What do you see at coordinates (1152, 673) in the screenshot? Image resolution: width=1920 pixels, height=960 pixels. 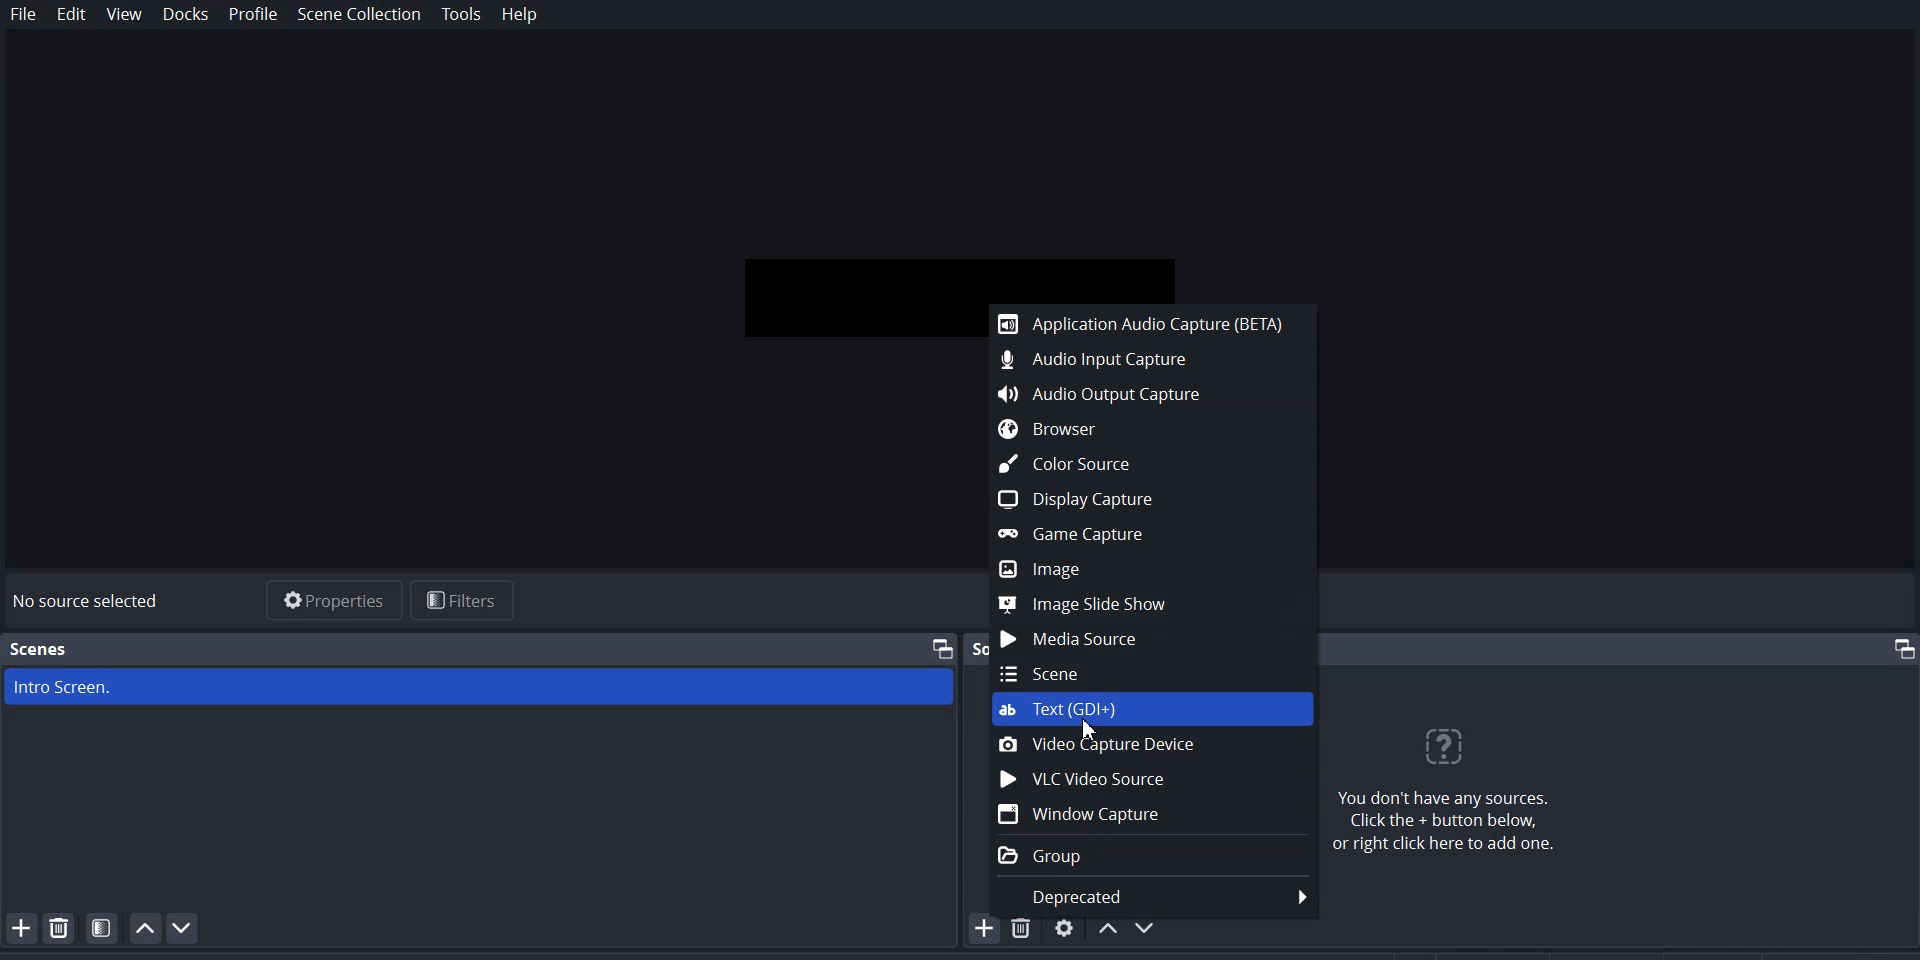 I see `Scene` at bounding box center [1152, 673].